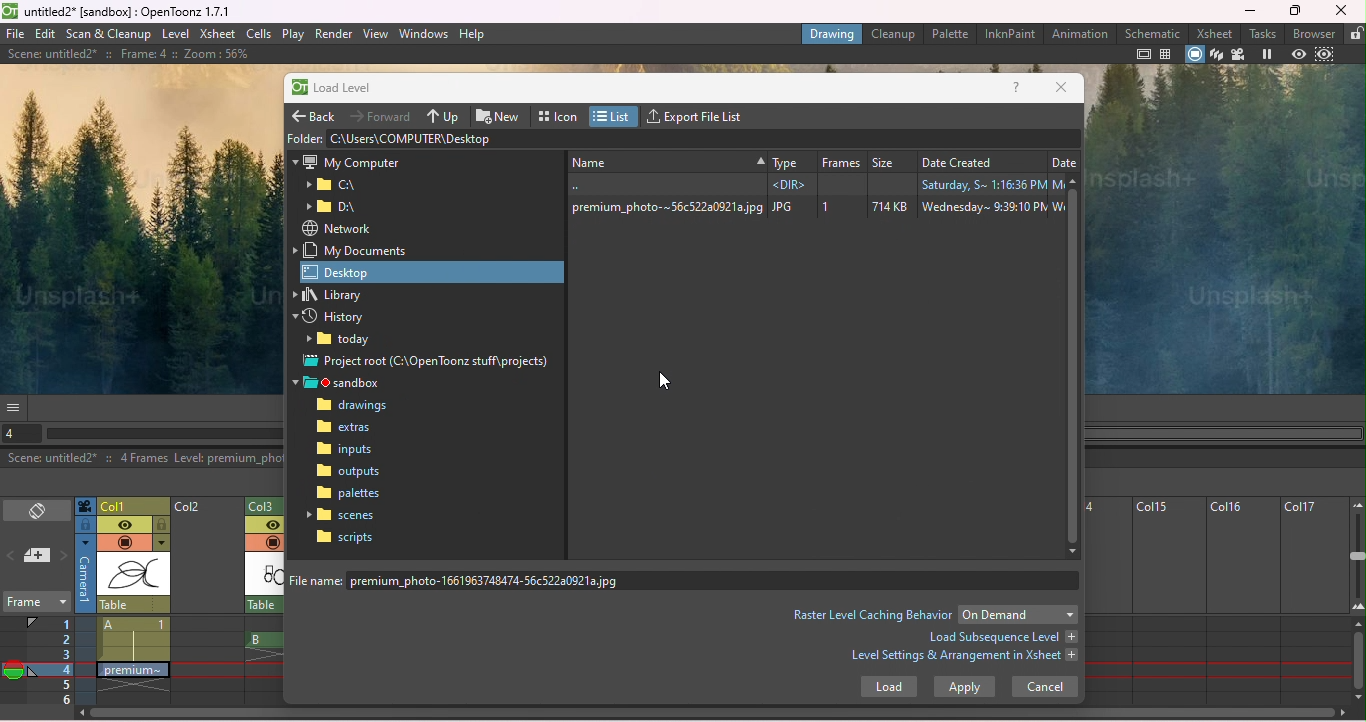  Describe the element at coordinates (269, 504) in the screenshot. I see `Column 3` at that location.